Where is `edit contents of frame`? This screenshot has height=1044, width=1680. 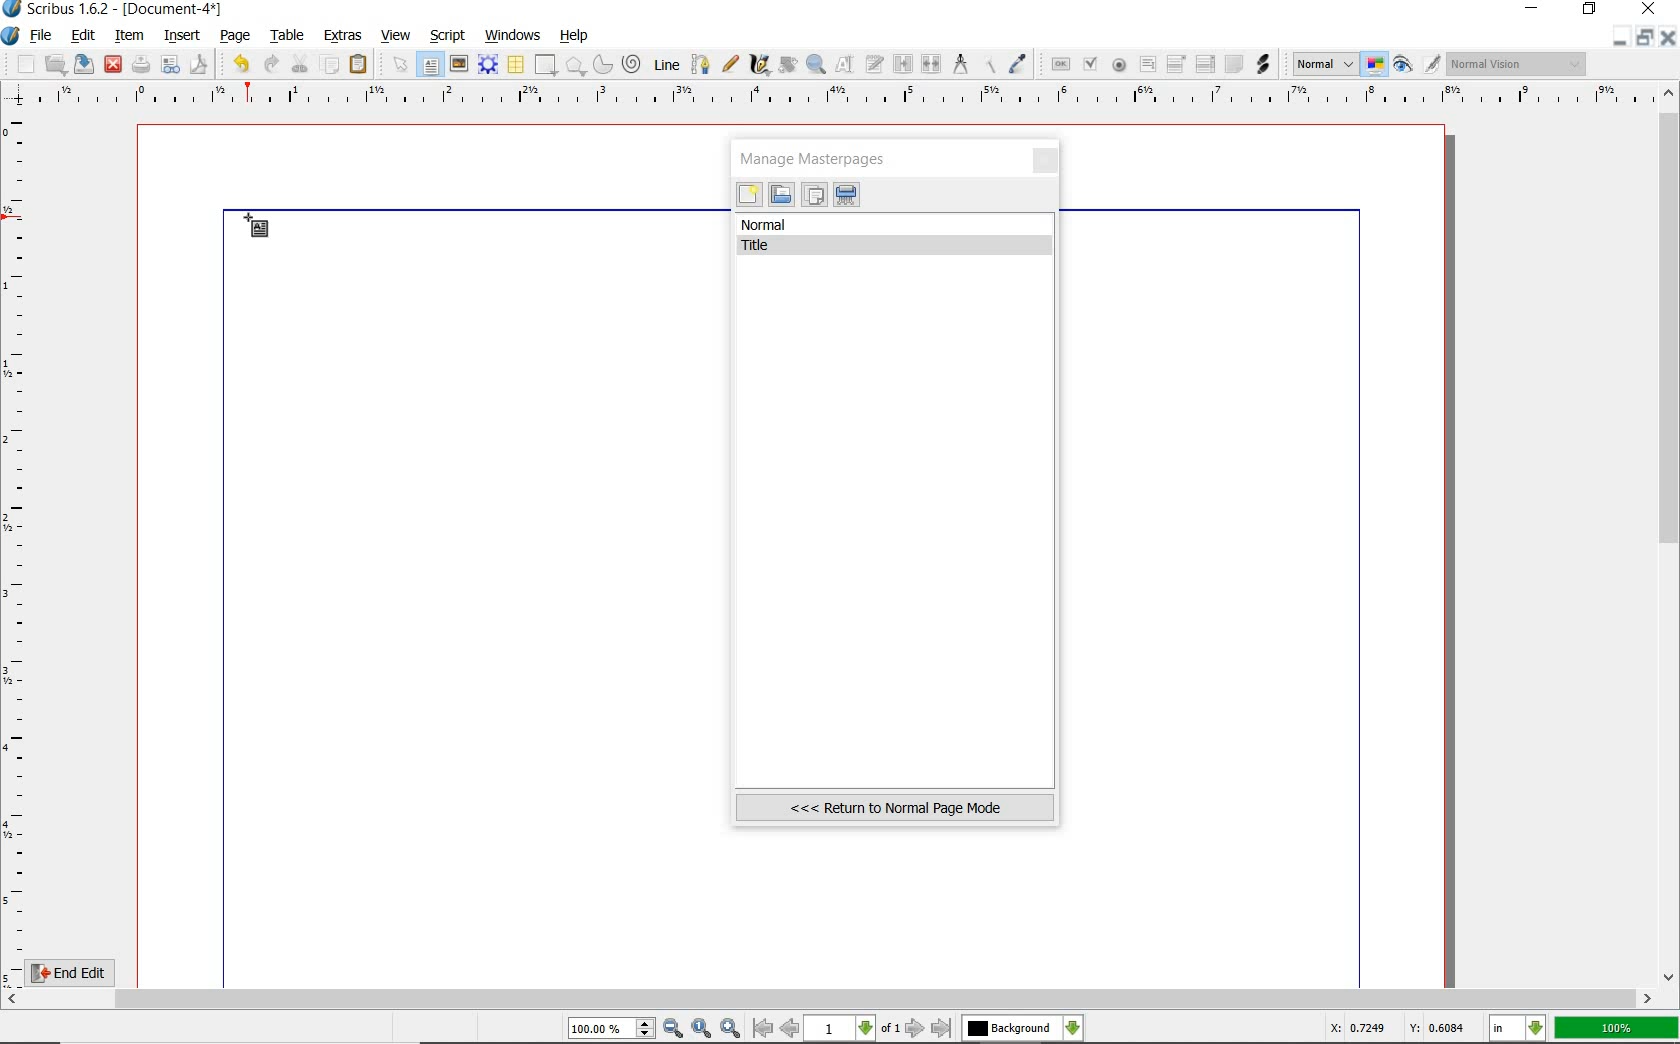
edit contents of frame is located at coordinates (847, 66).